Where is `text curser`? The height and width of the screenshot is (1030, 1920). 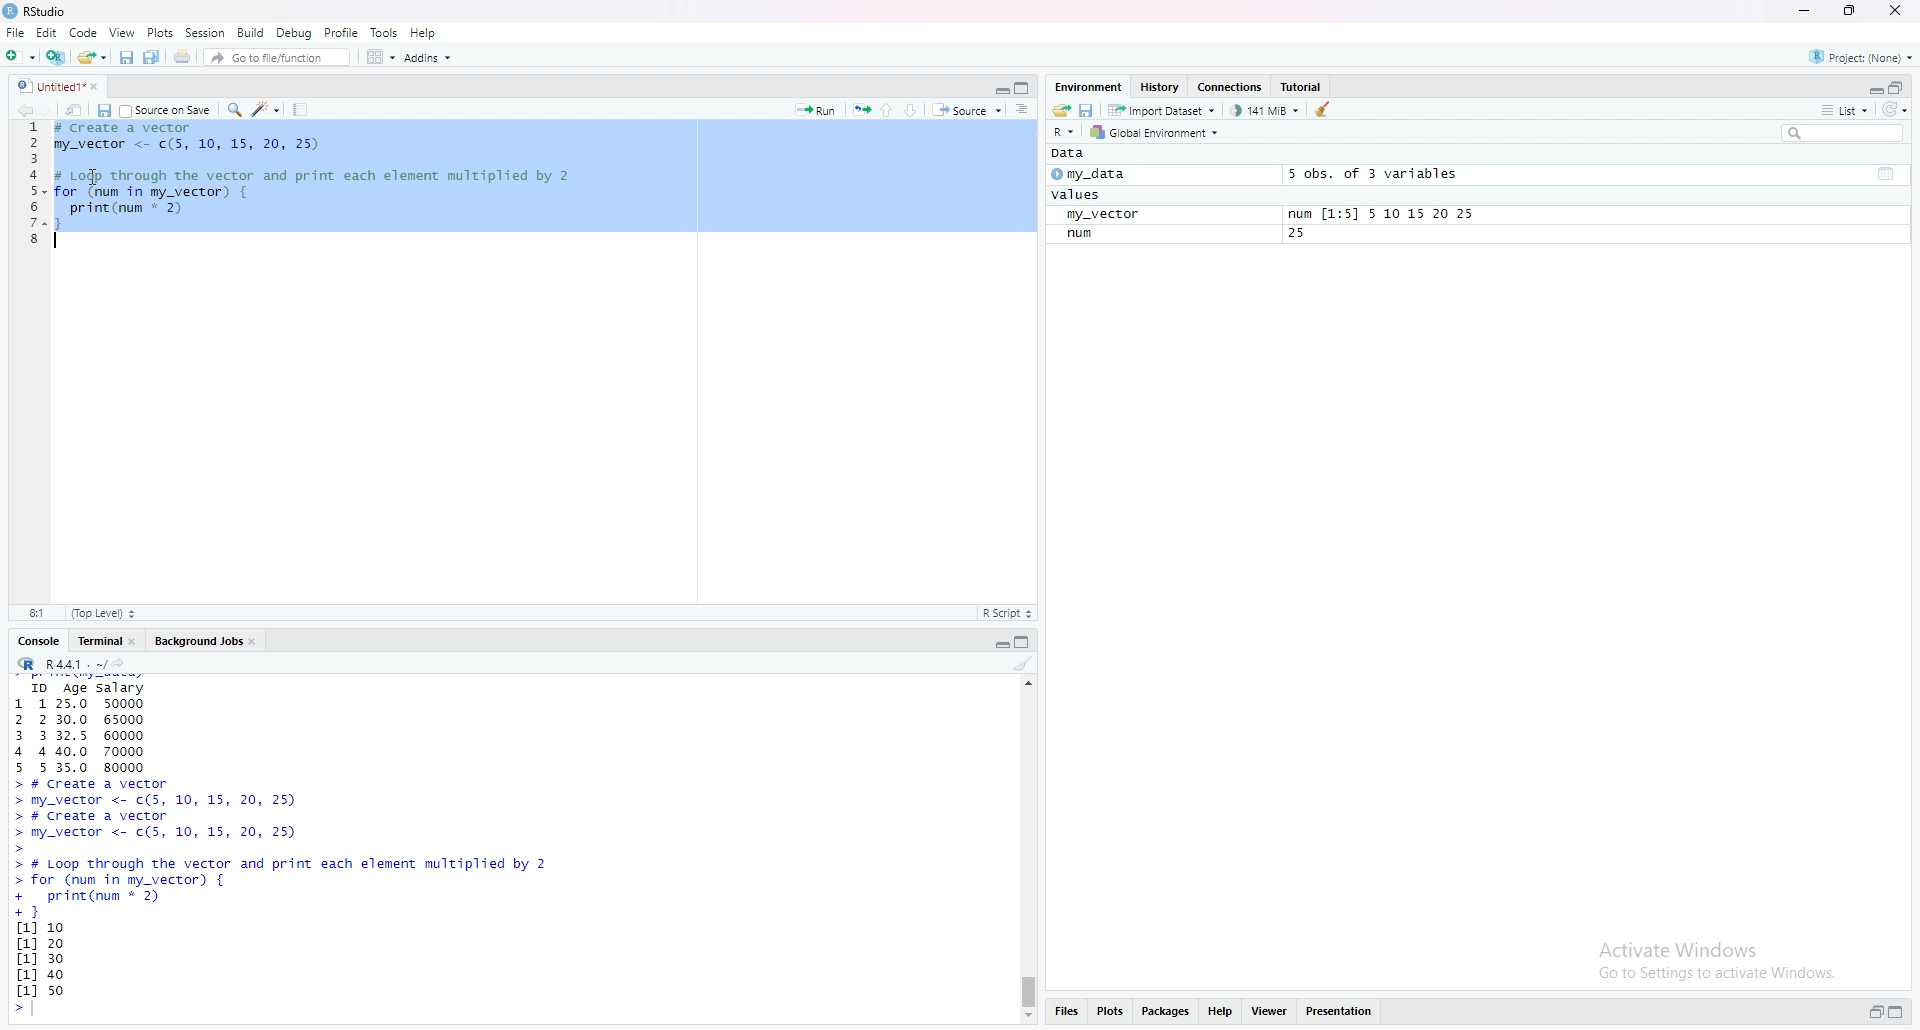
text curser is located at coordinates (39, 1010).